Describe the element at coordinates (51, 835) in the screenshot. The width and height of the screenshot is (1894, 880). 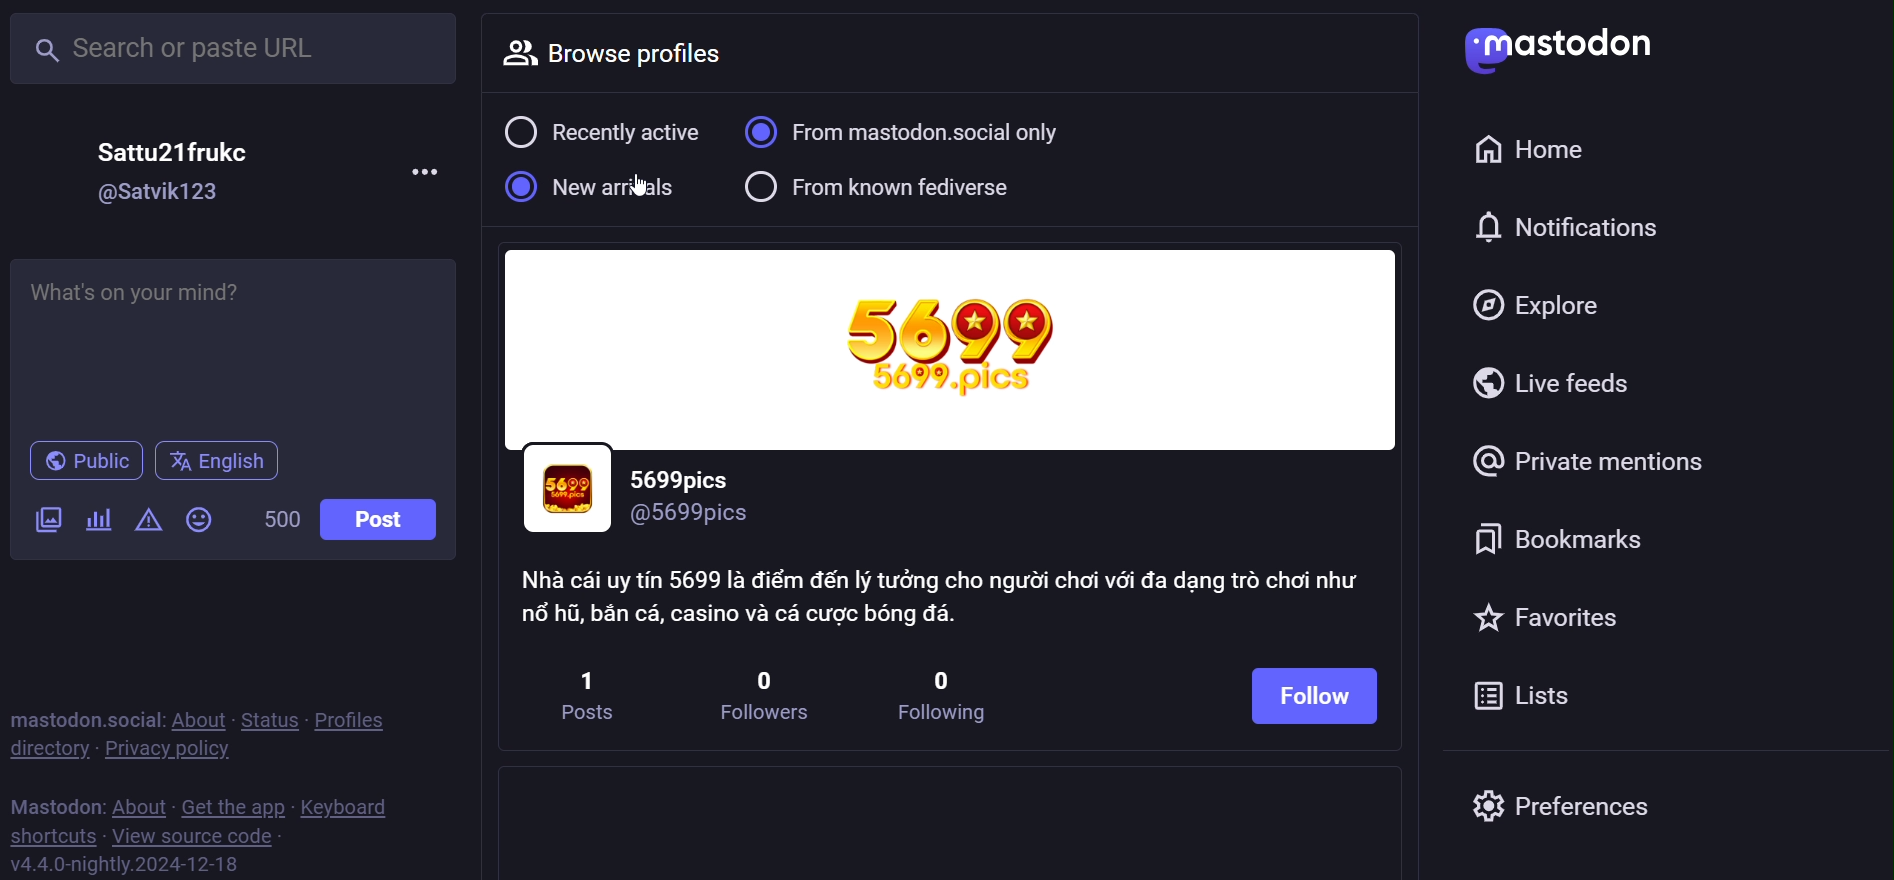
I see `shortcuts` at that location.